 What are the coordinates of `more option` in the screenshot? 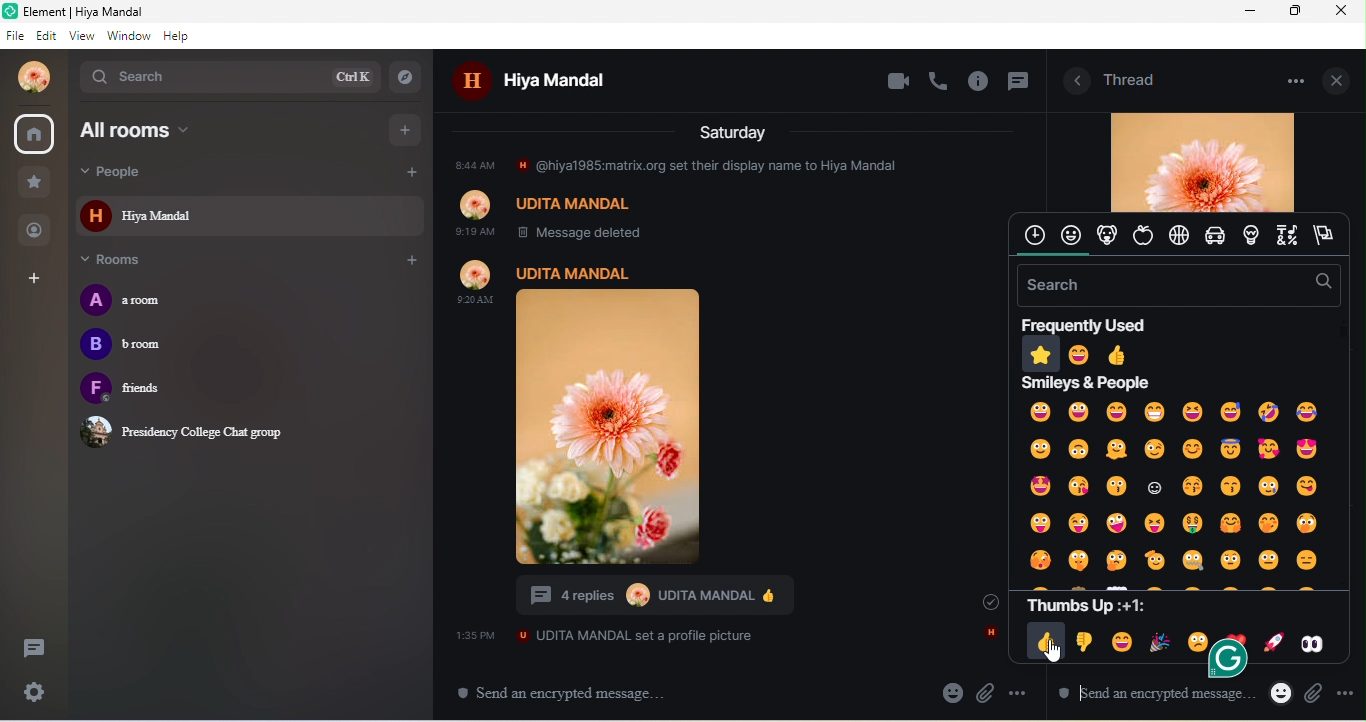 It's located at (1346, 691).